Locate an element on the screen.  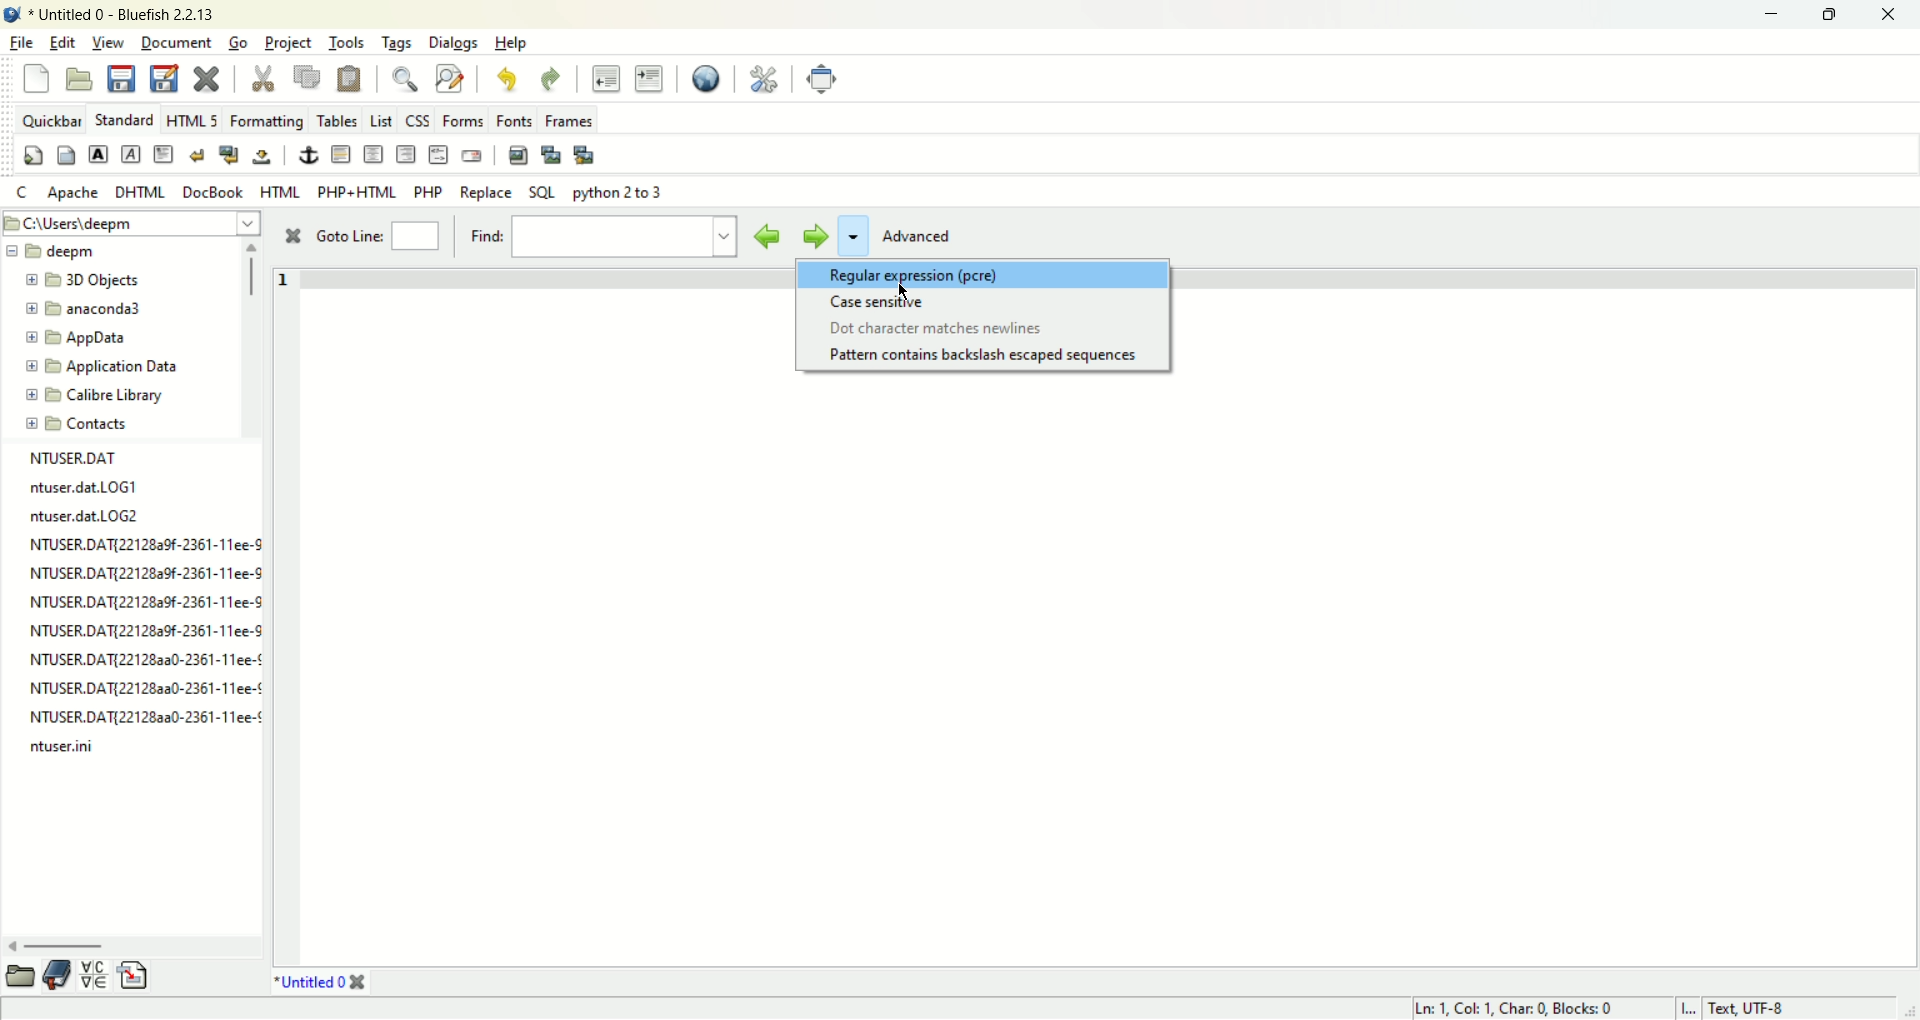
I is located at coordinates (1693, 1008).